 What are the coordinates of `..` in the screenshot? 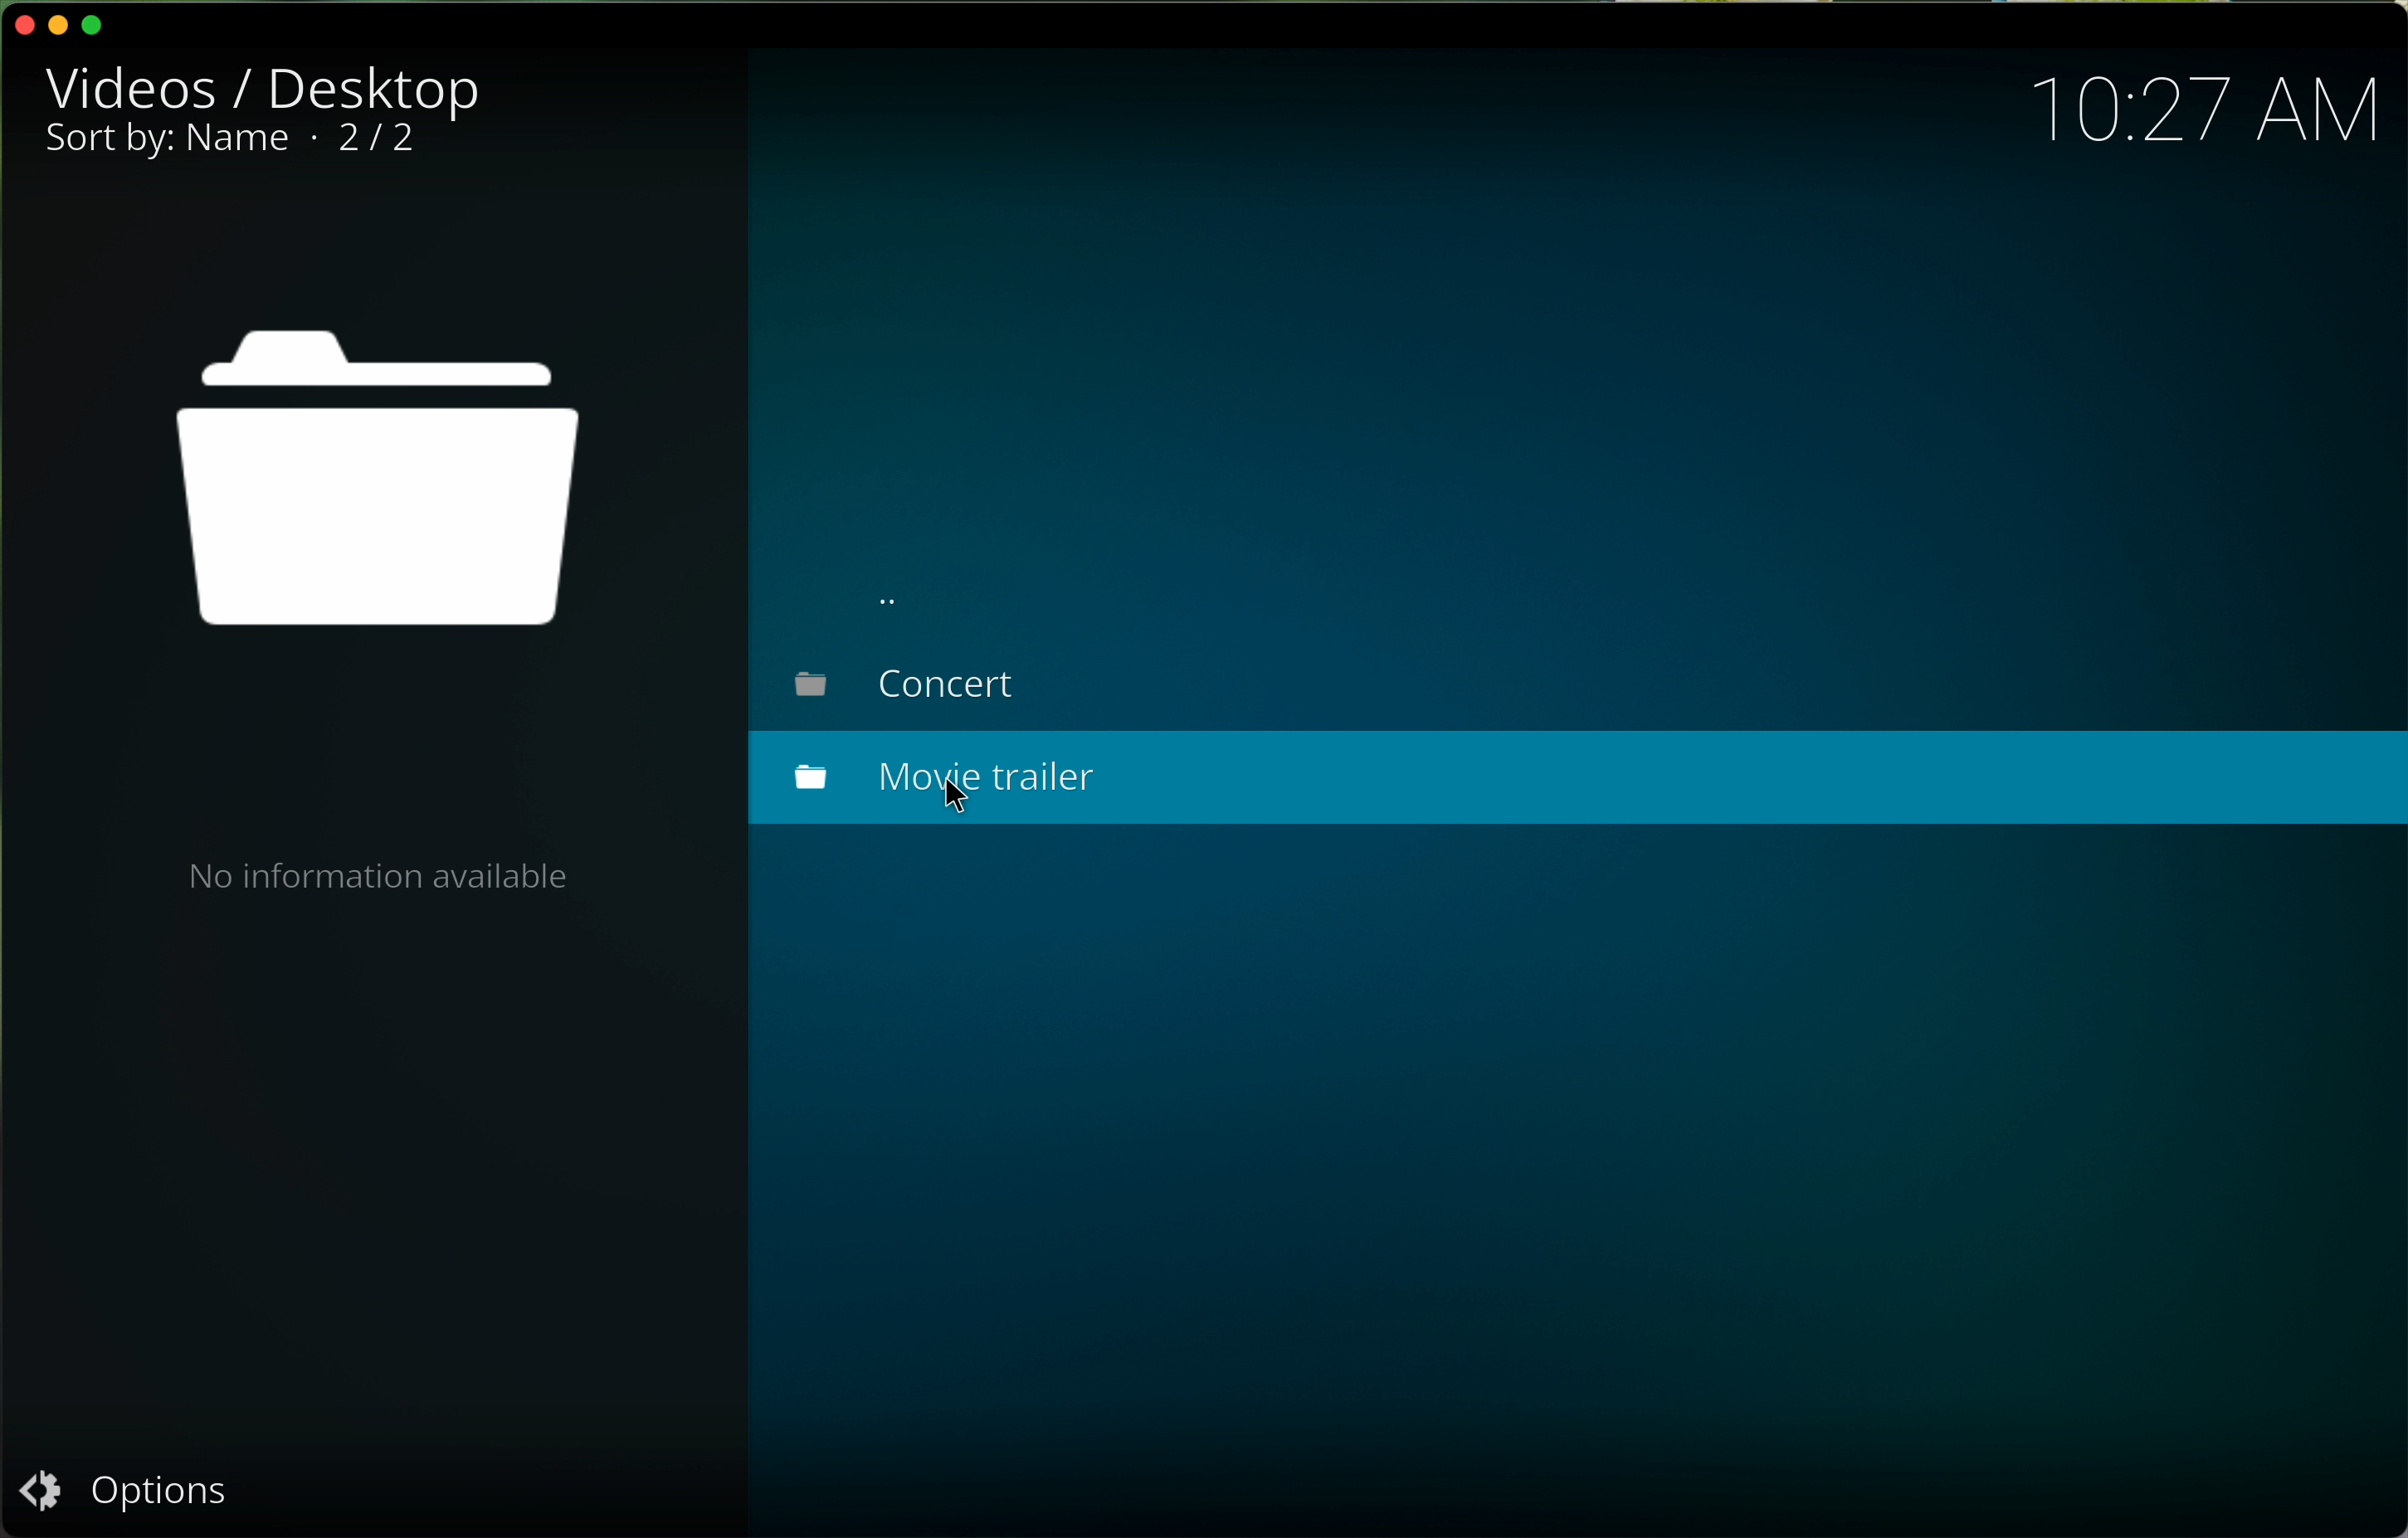 It's located at (897, 592).